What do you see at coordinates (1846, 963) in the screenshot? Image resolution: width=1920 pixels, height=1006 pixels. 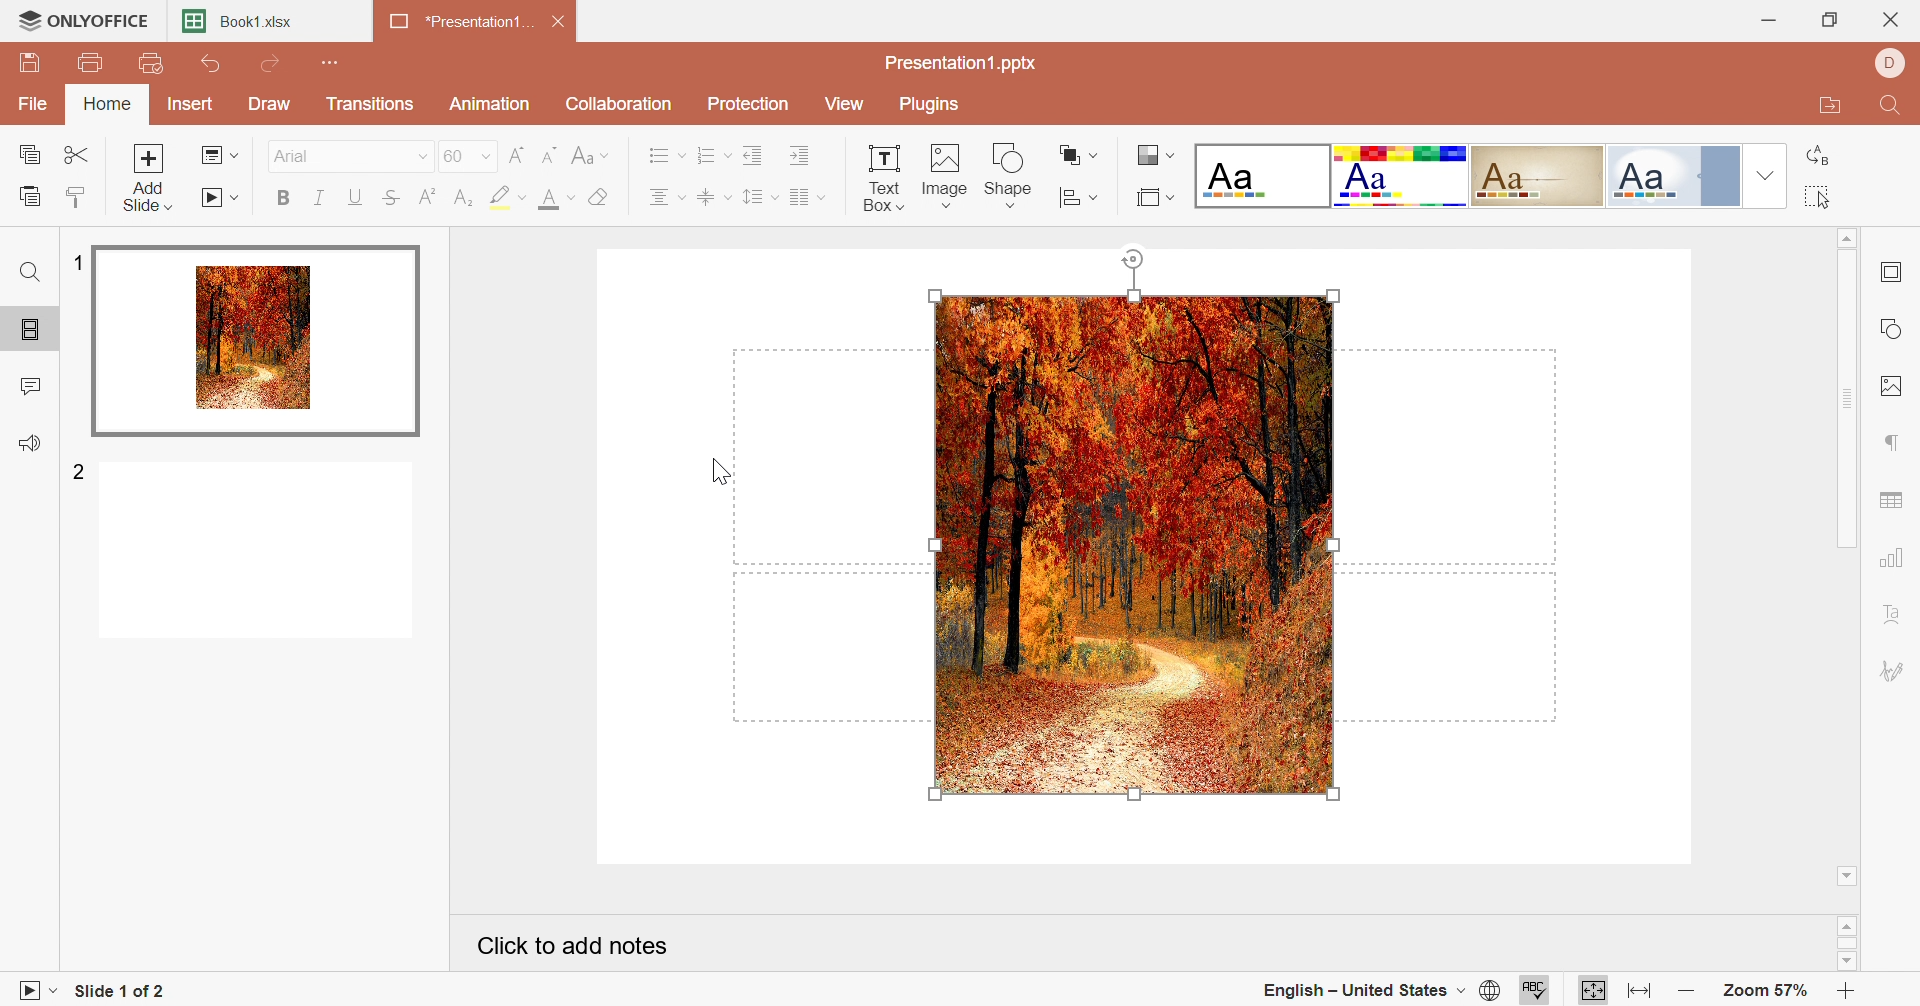 I see `scroll down` at bounding box center [1846, 963].